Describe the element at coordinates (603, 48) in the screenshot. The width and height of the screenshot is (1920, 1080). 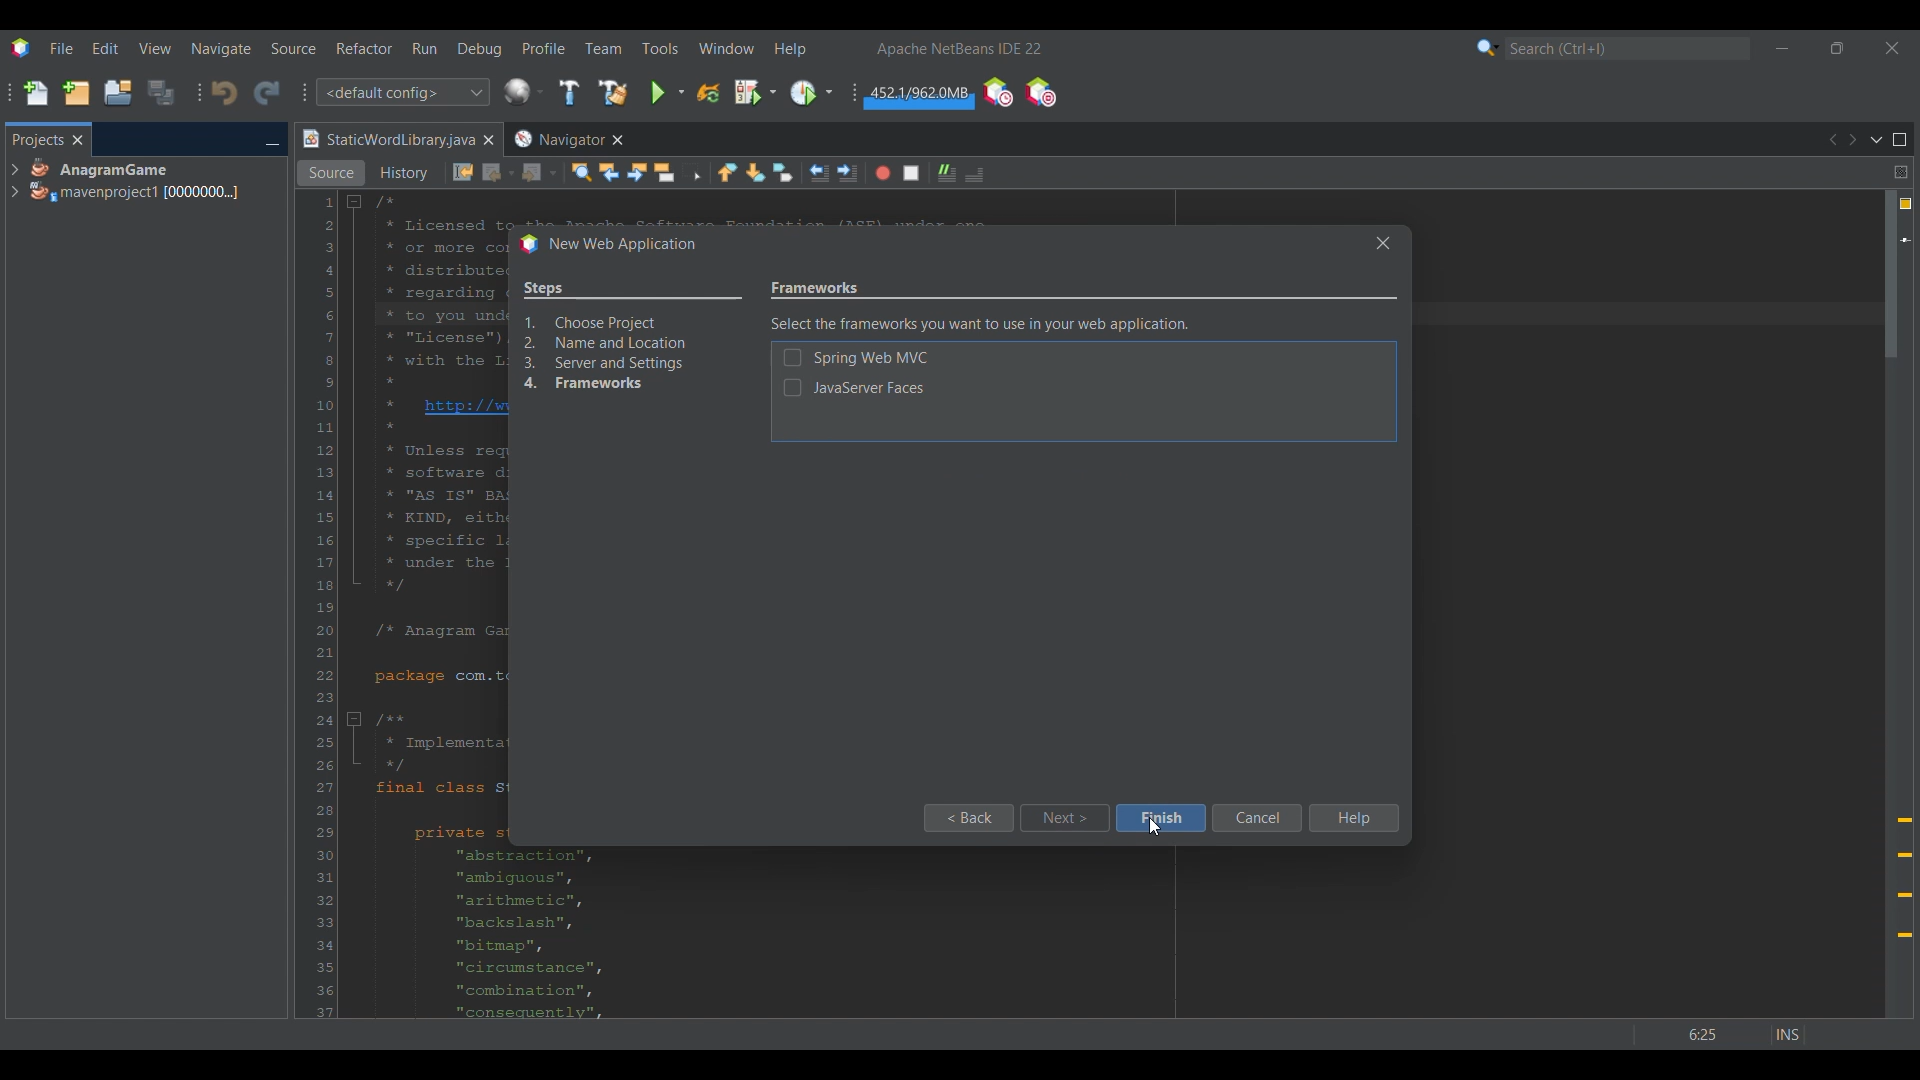
I see `Team menu` at that location.